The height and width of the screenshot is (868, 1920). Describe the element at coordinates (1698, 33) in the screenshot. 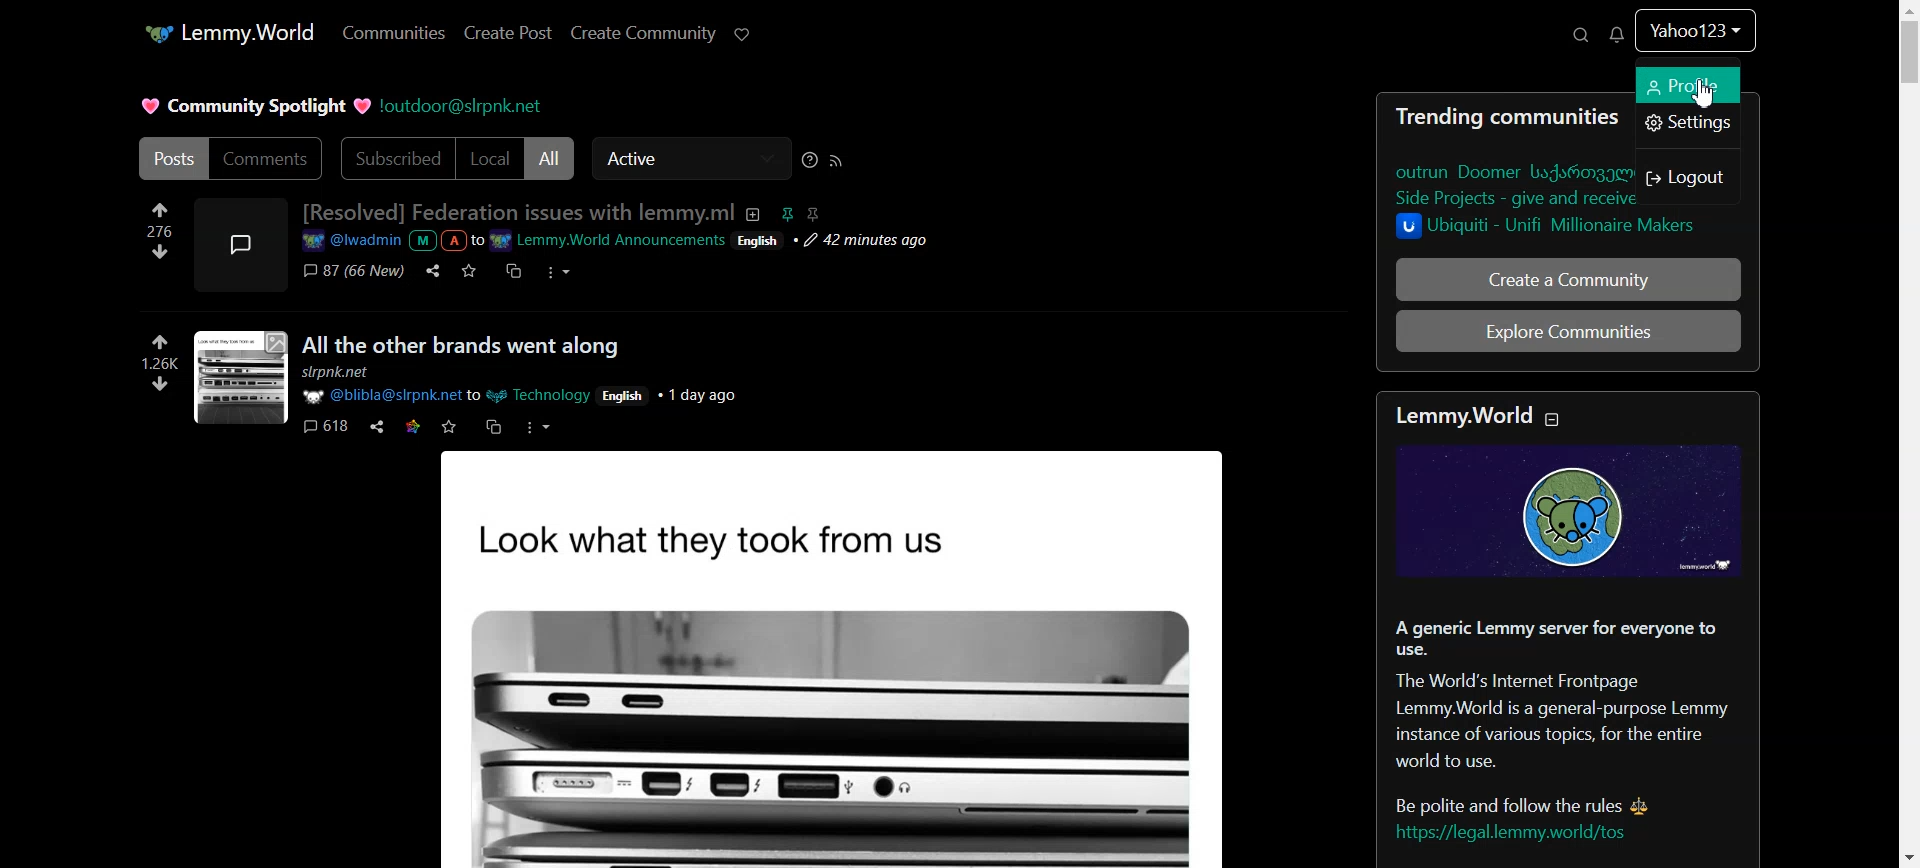

I see `yahoo123` at that location.